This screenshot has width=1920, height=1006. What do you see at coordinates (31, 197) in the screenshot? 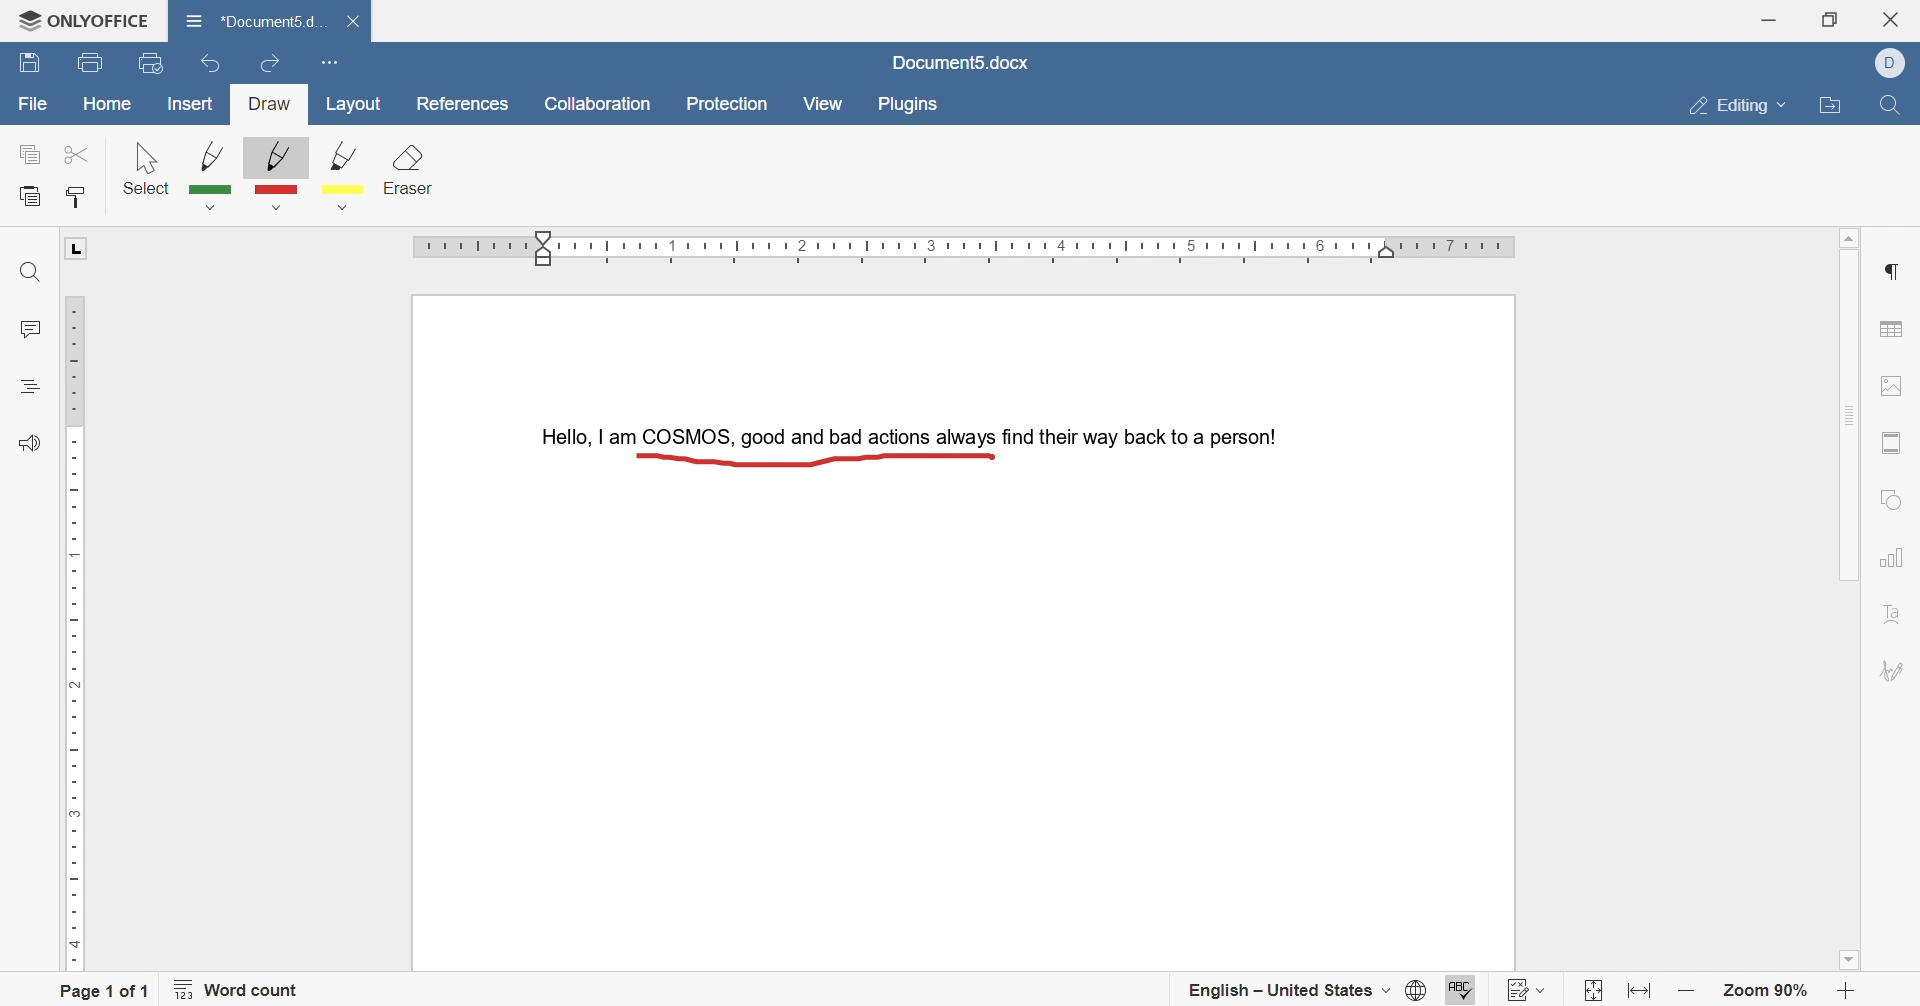
I see `paste` at bounding box center [31, 197].